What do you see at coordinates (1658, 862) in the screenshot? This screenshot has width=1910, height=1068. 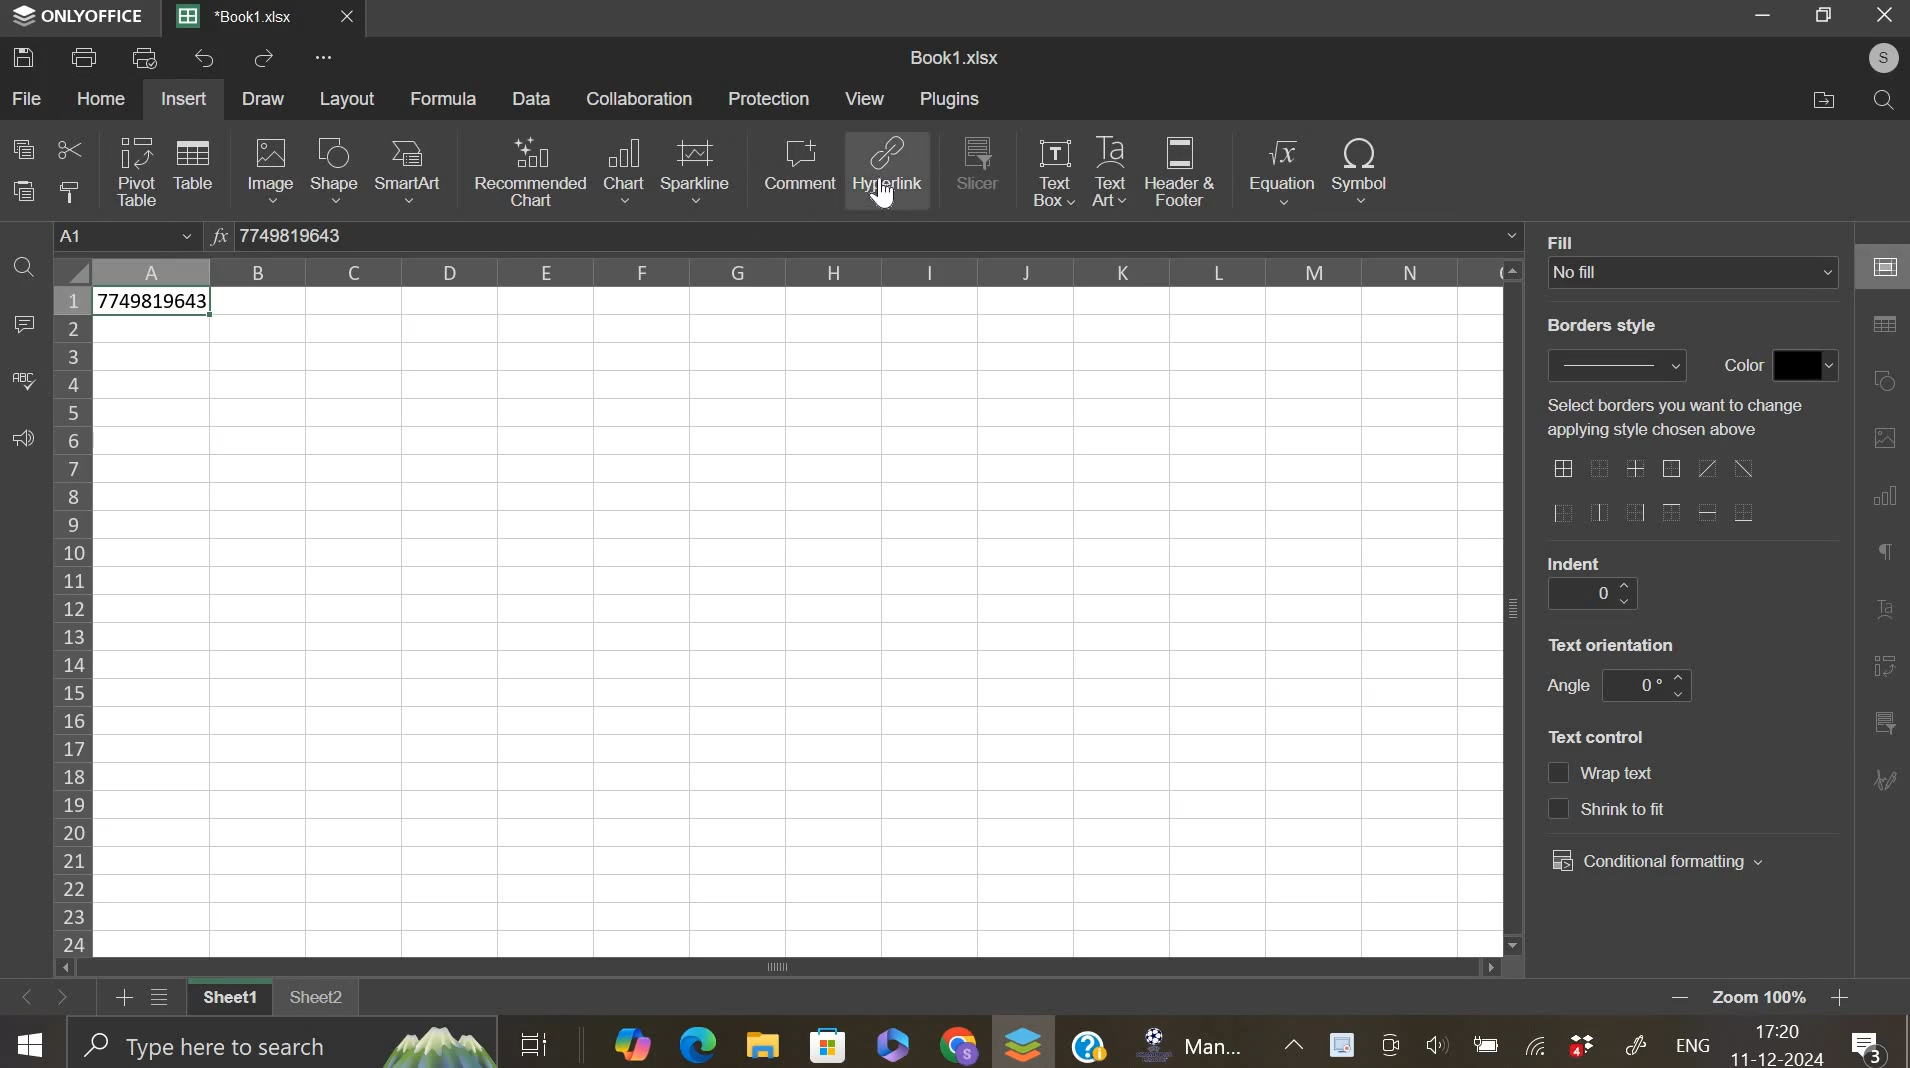 I see `conditional formatting` at bounding box center [1658, 862].